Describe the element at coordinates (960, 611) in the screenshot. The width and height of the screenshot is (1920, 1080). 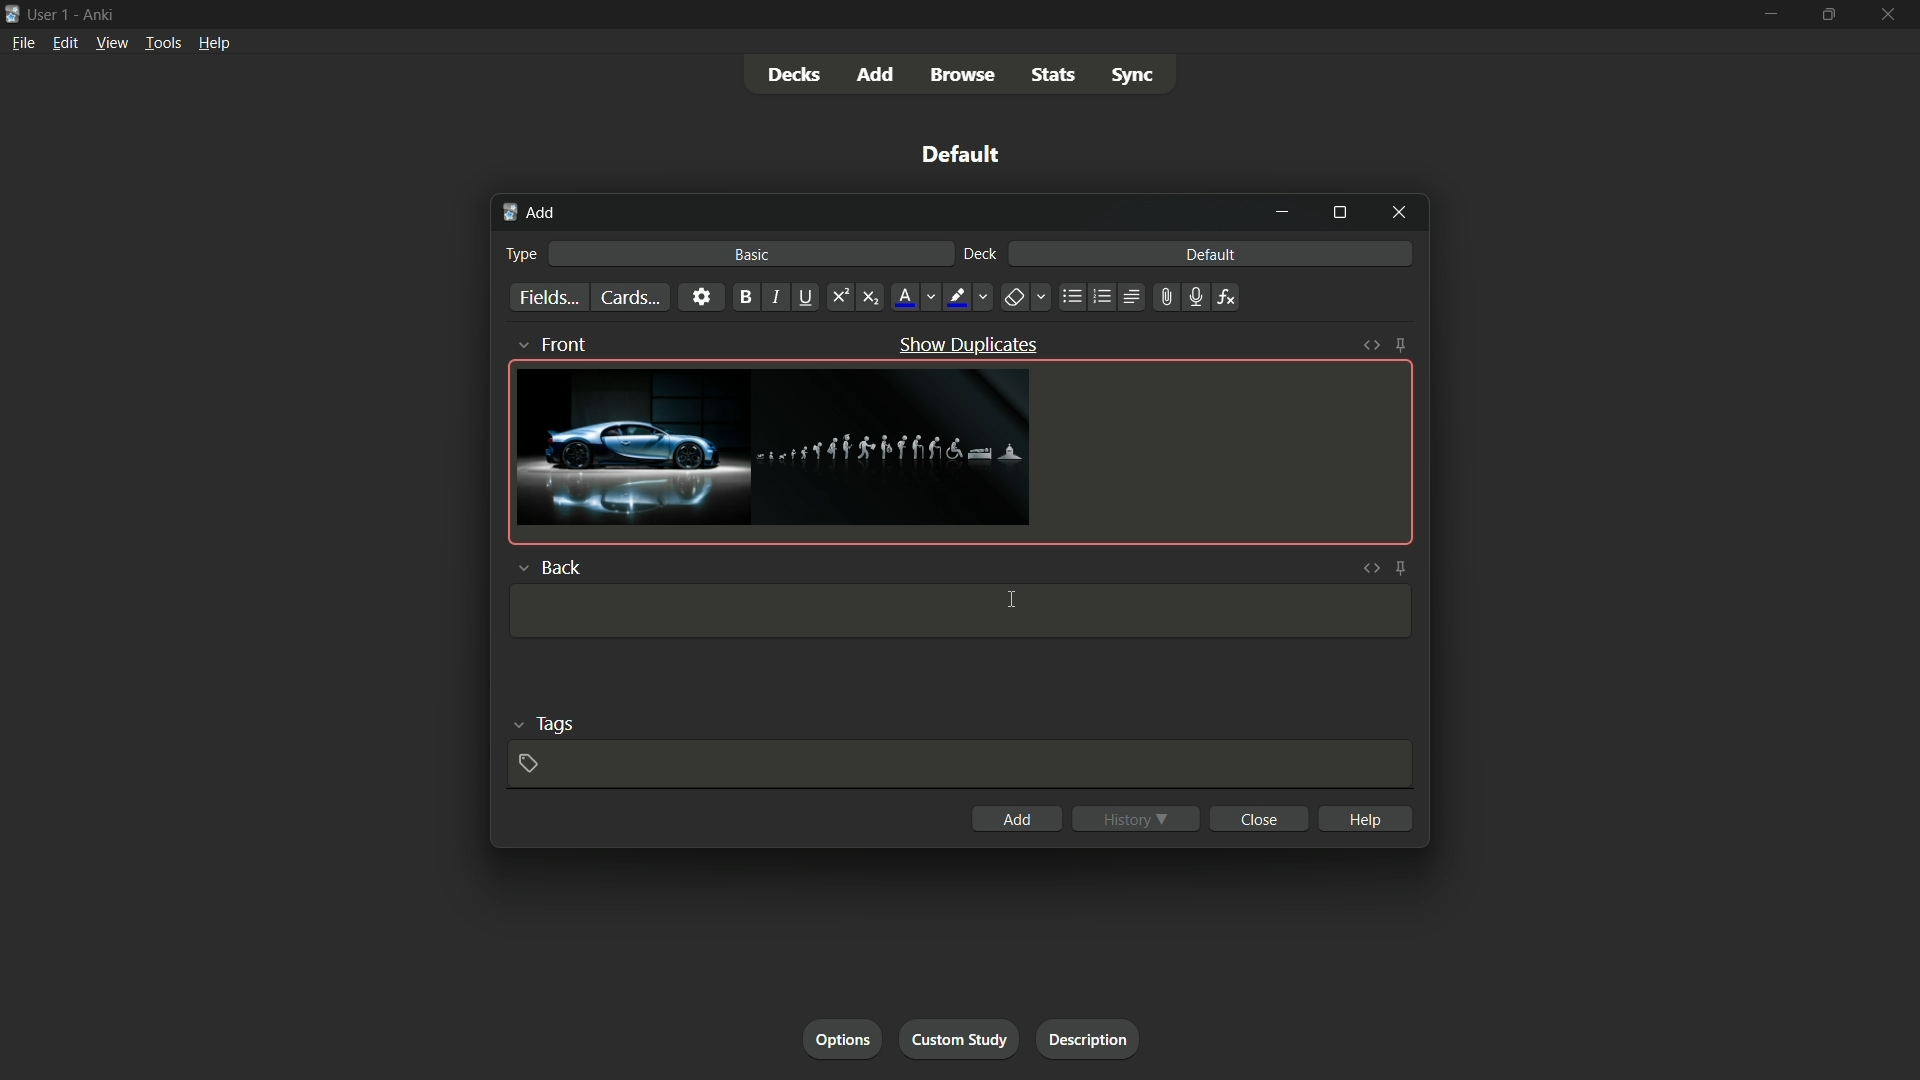
I see `Template` at that location.